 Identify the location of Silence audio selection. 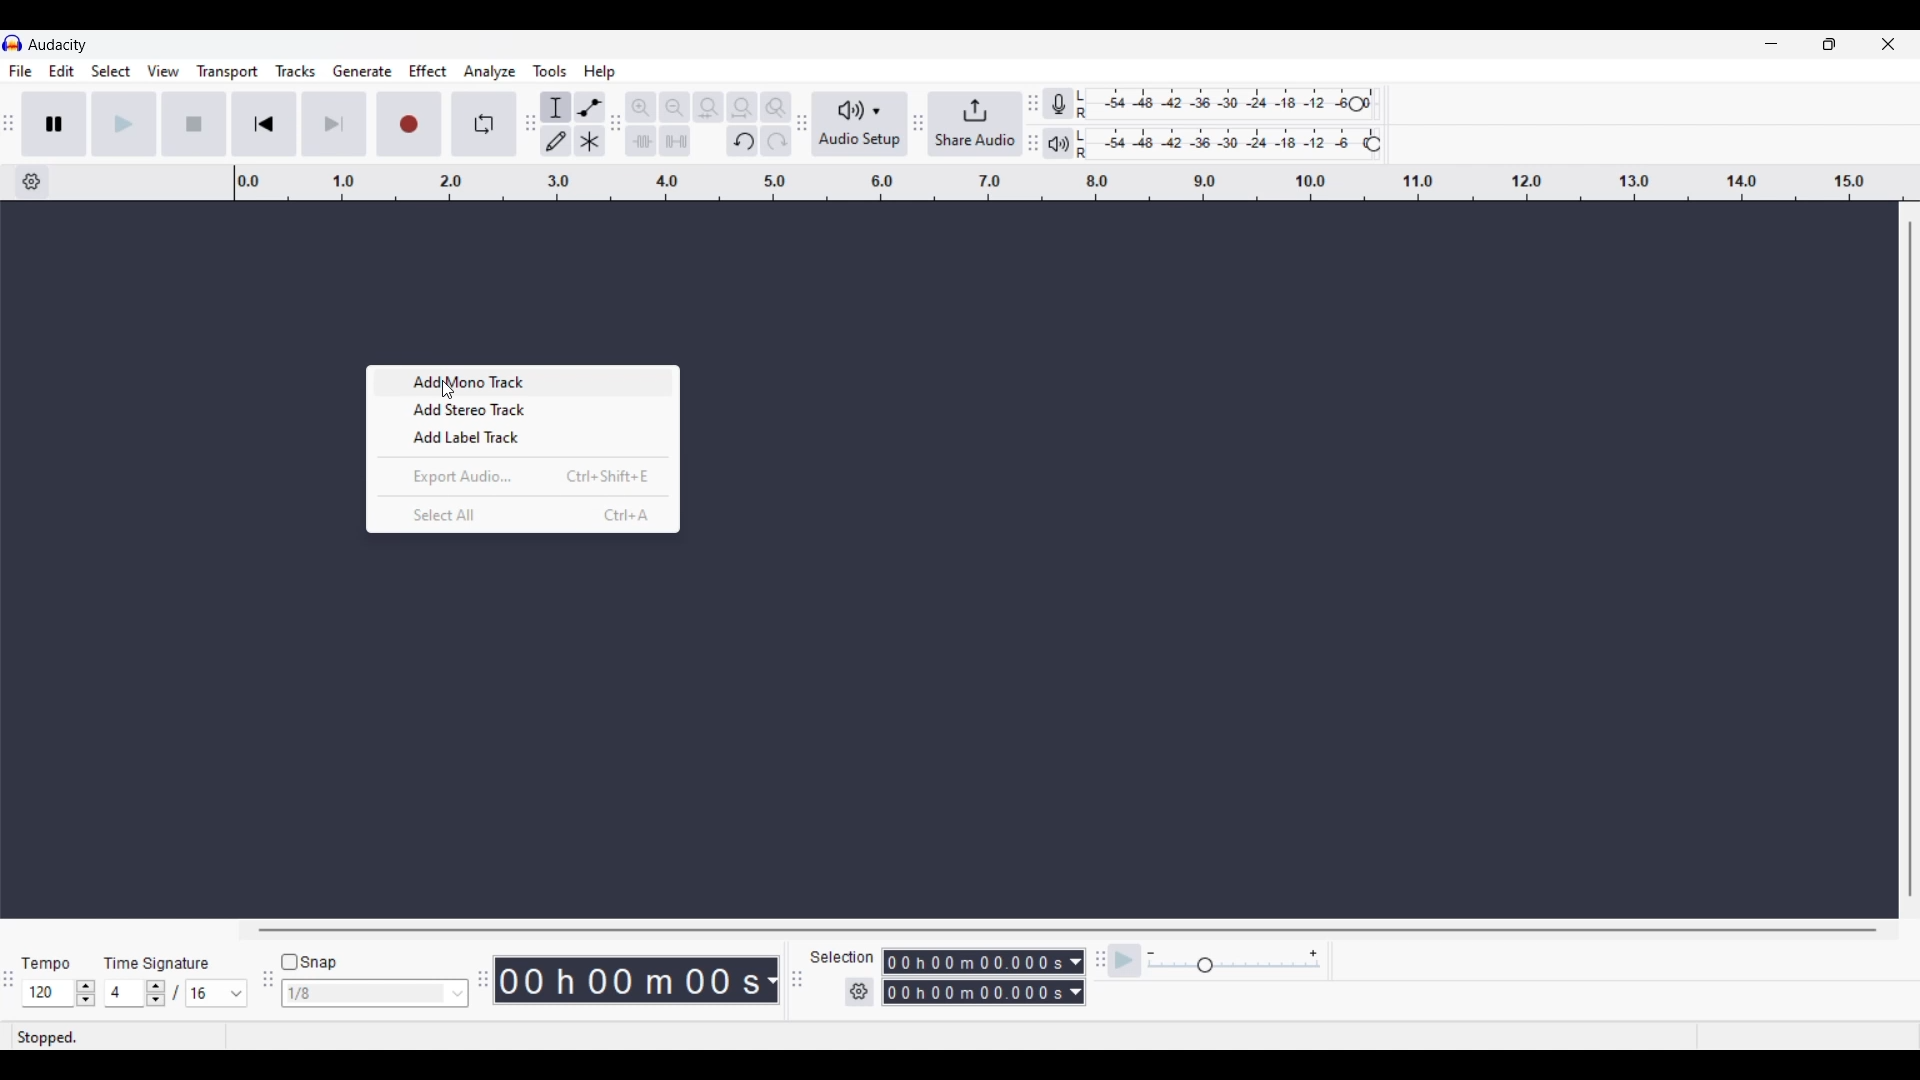
(675, 141).